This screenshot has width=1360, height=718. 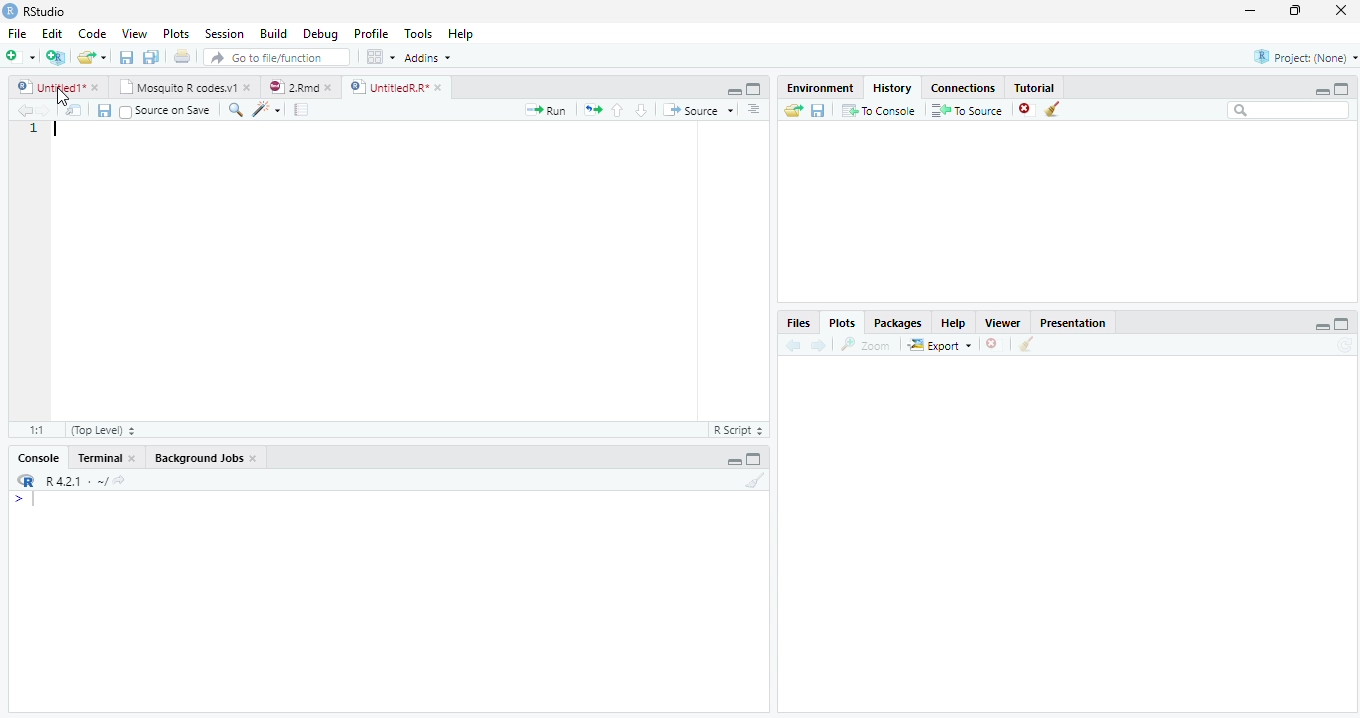 I want to click on History, so click(x=896, y=88).